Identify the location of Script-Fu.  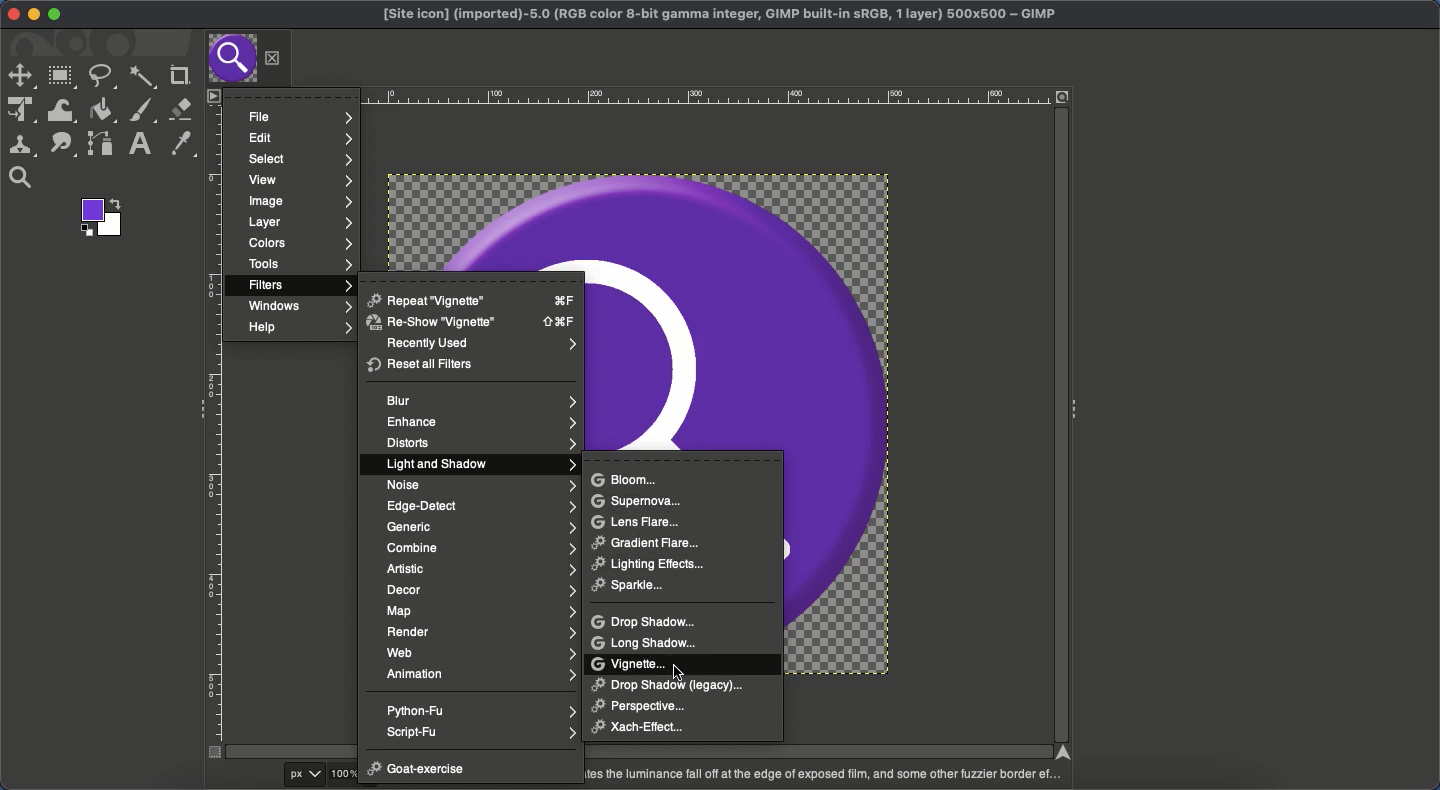
(482, 731).